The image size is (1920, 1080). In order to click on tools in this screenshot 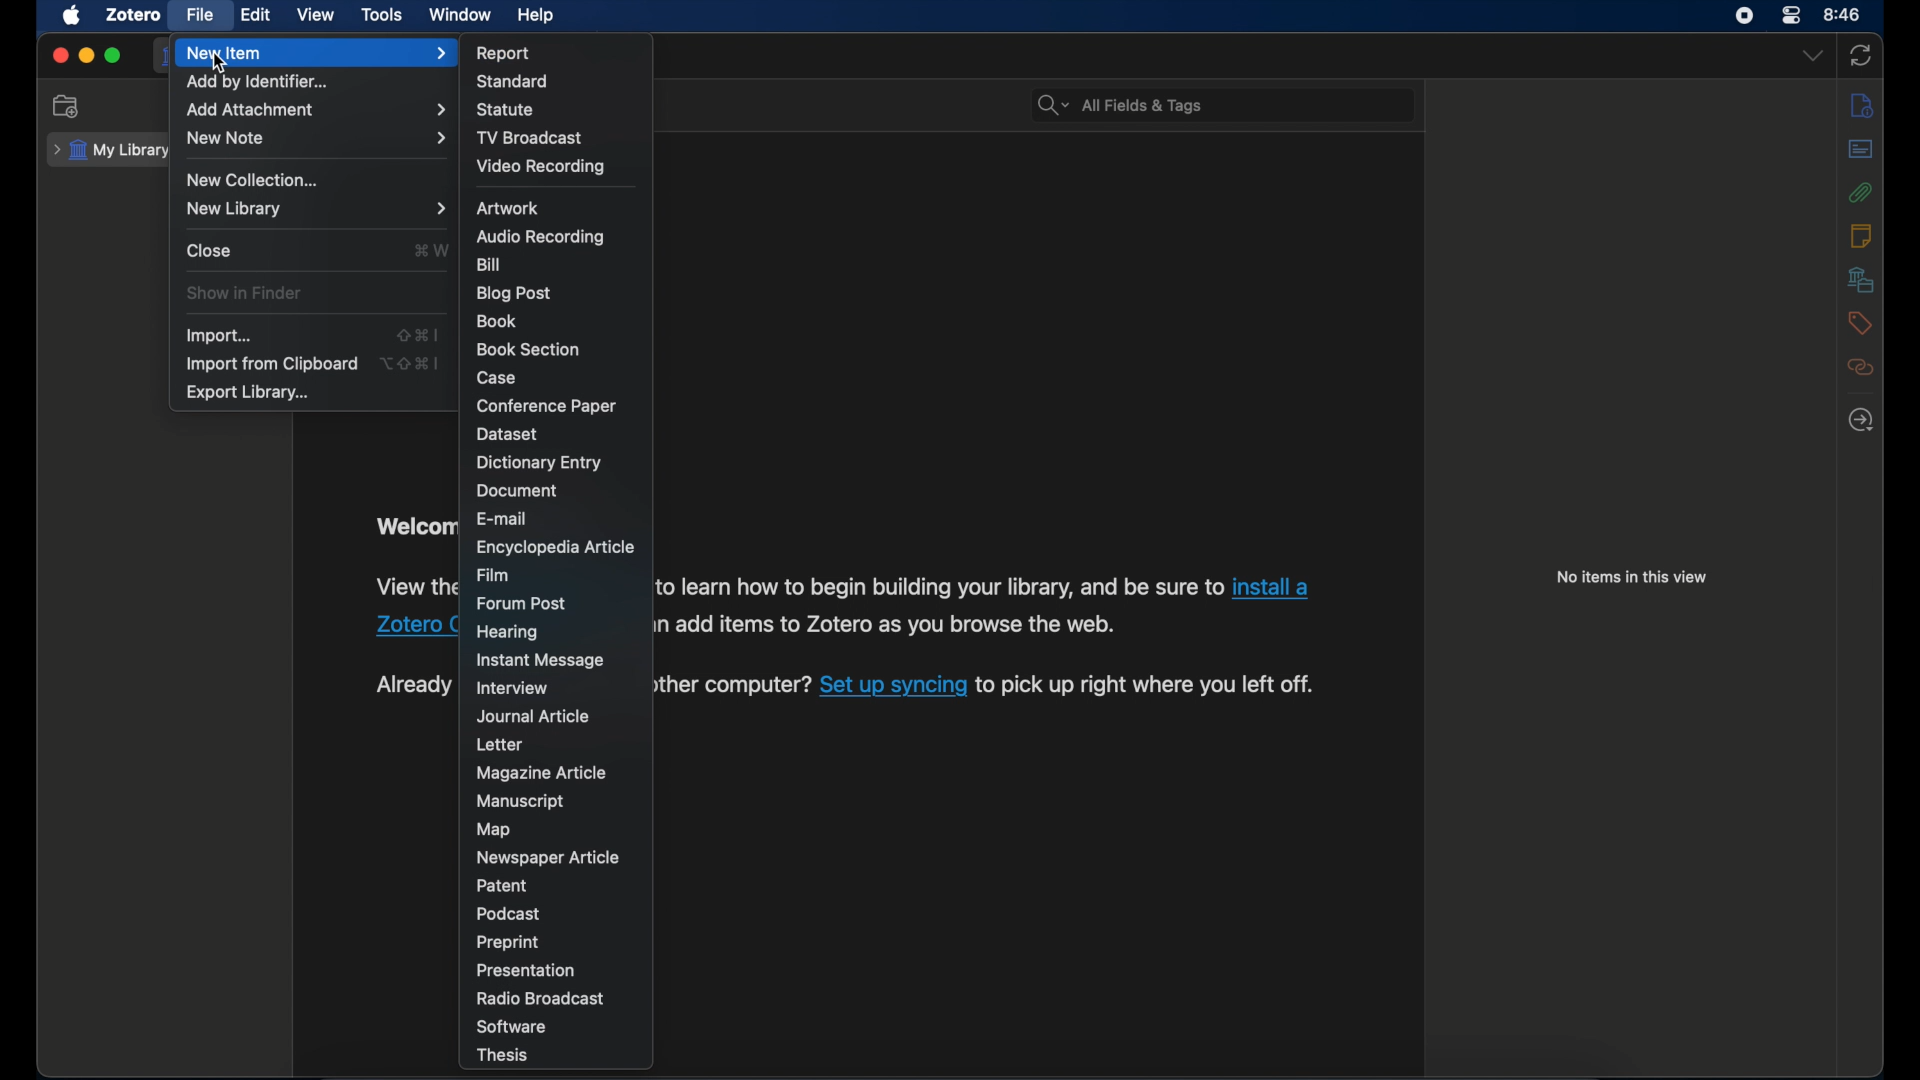, I will do `click(383, 15)`.